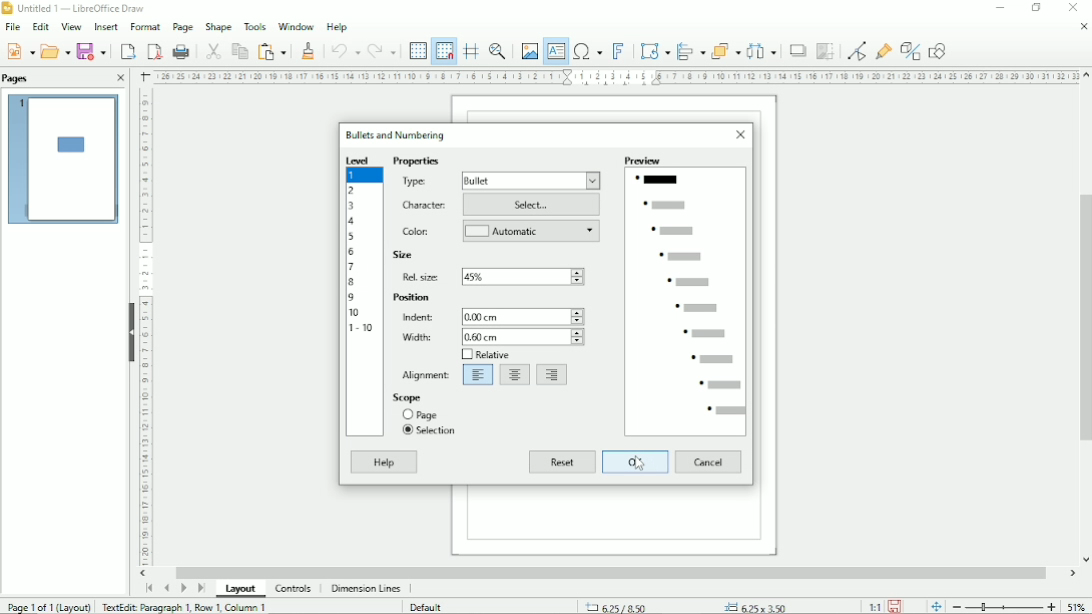  Describe the element at coordinates (271, 50) in the screenshot. I see `Paste` at that location.